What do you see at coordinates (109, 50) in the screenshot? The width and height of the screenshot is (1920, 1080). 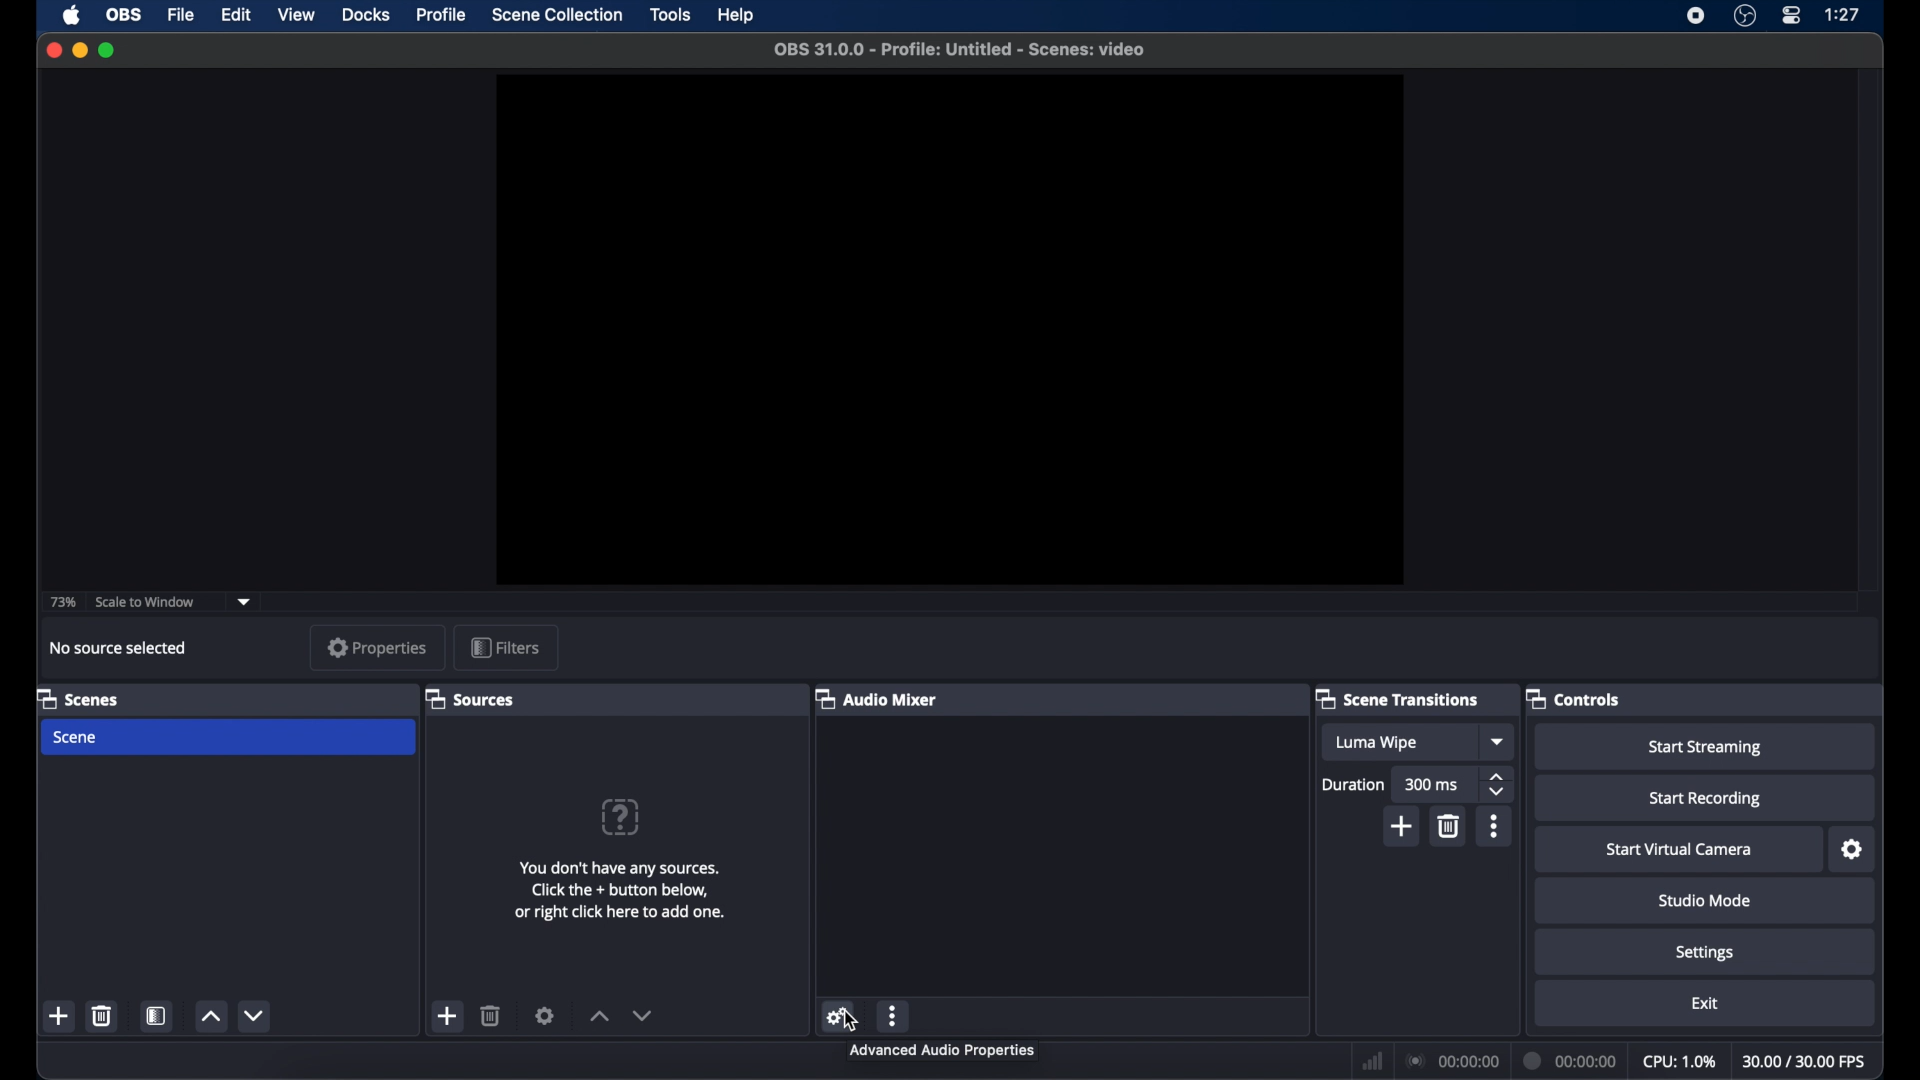 I see `maximize` at bounding box center [109, 50].